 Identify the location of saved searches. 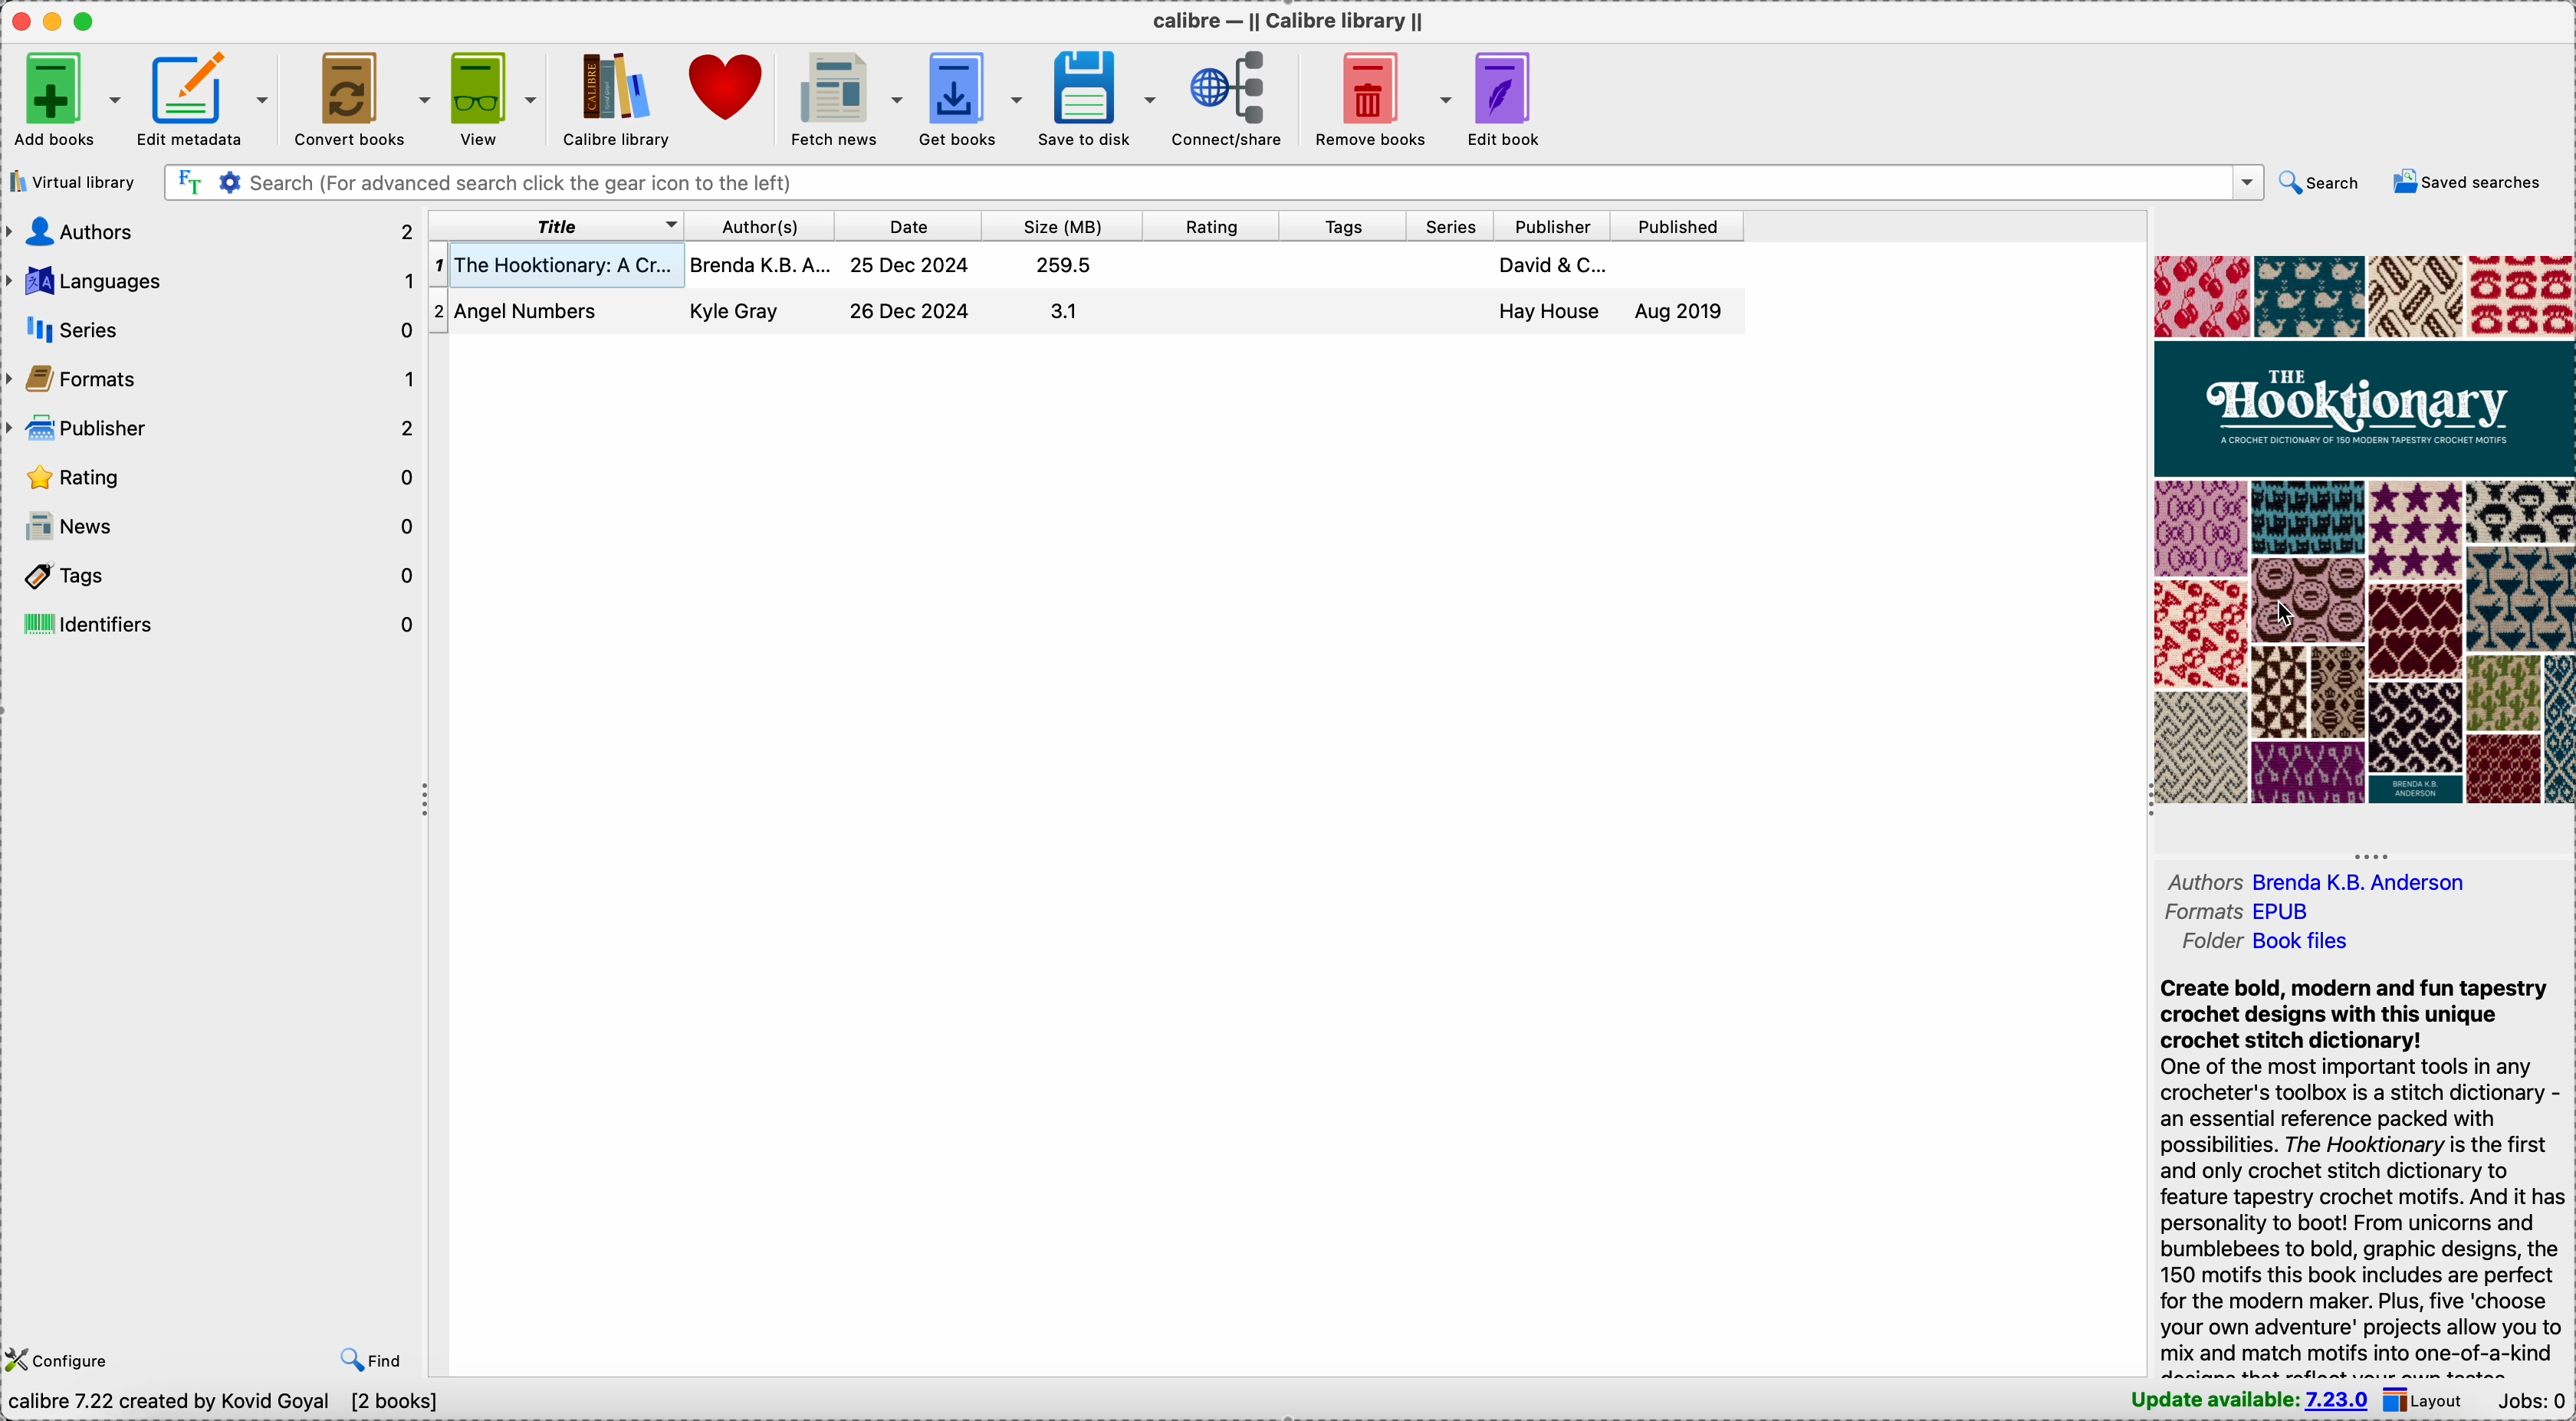
(2467, 182).